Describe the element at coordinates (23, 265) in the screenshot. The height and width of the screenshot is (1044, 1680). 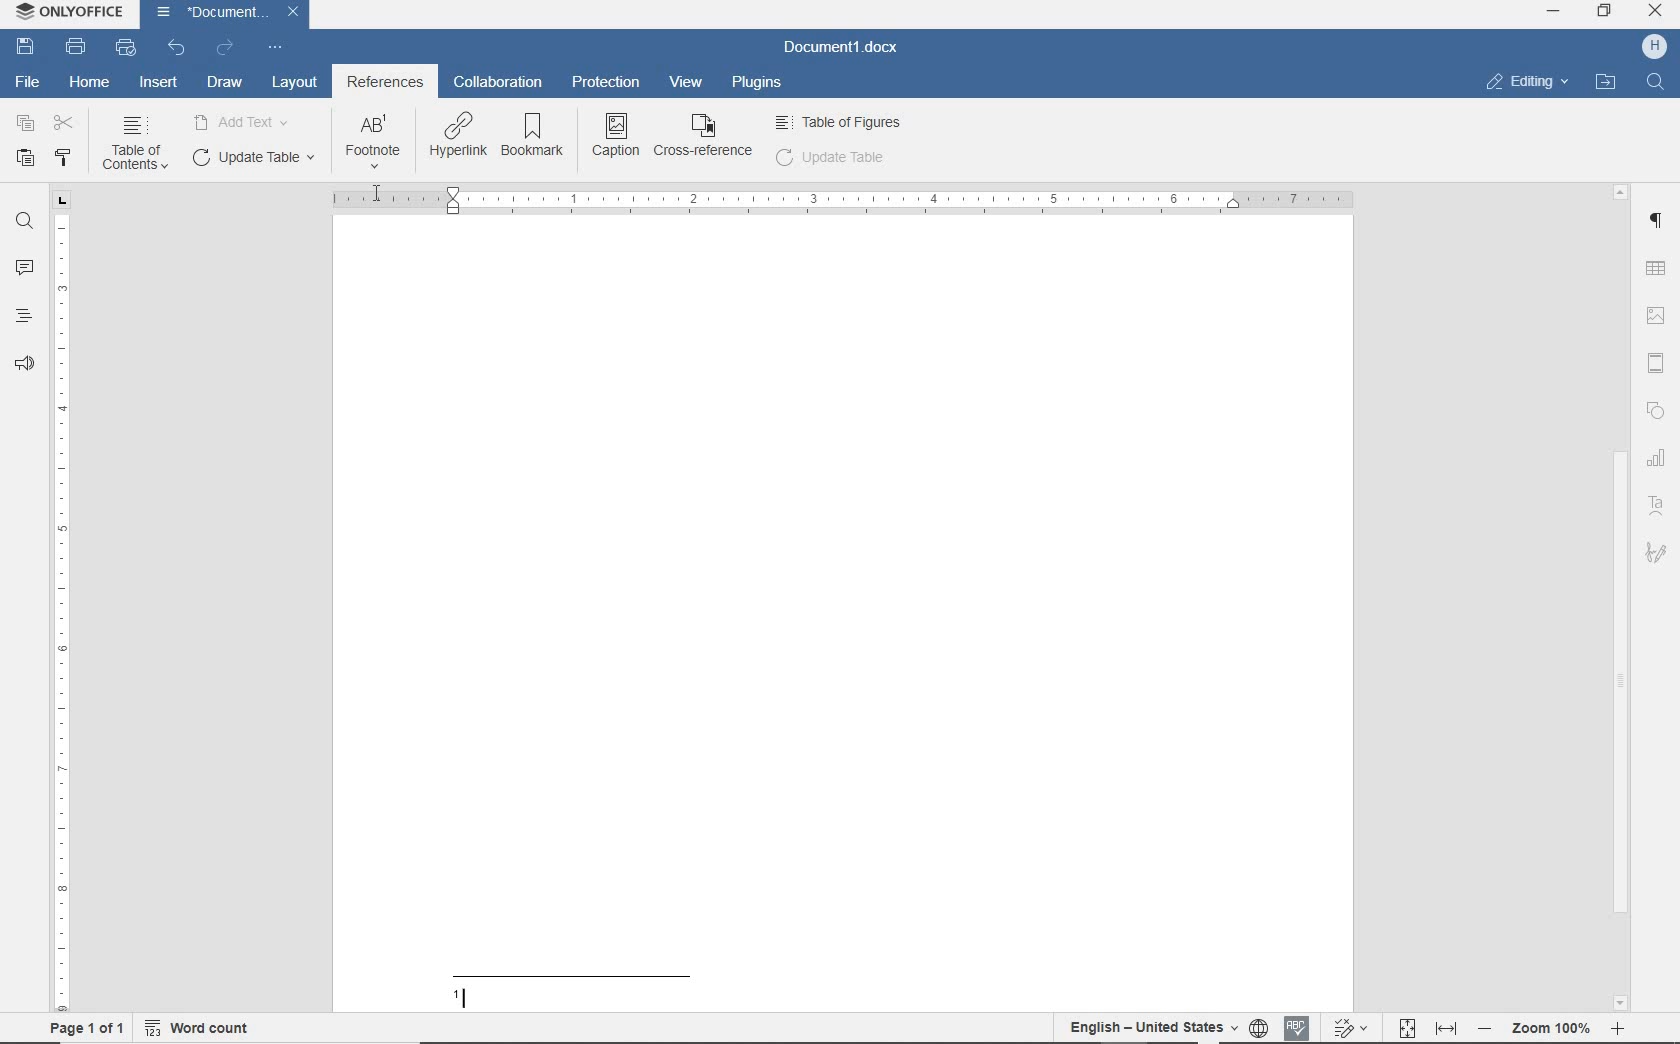
I see `comments` at that location.